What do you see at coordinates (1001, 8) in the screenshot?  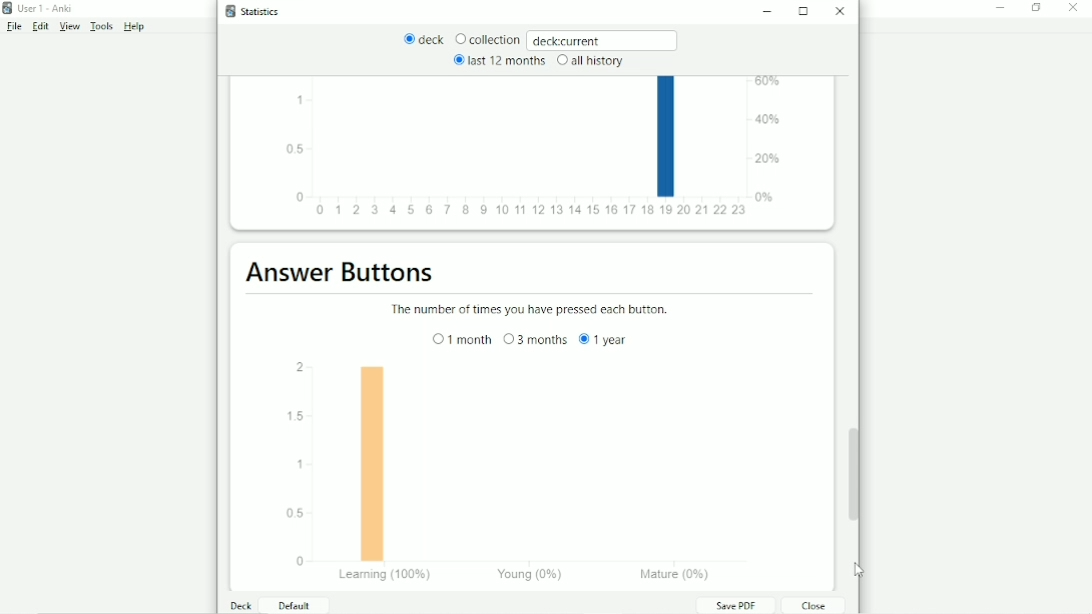 I see `Minimize` at bounding box center [1001, 8].